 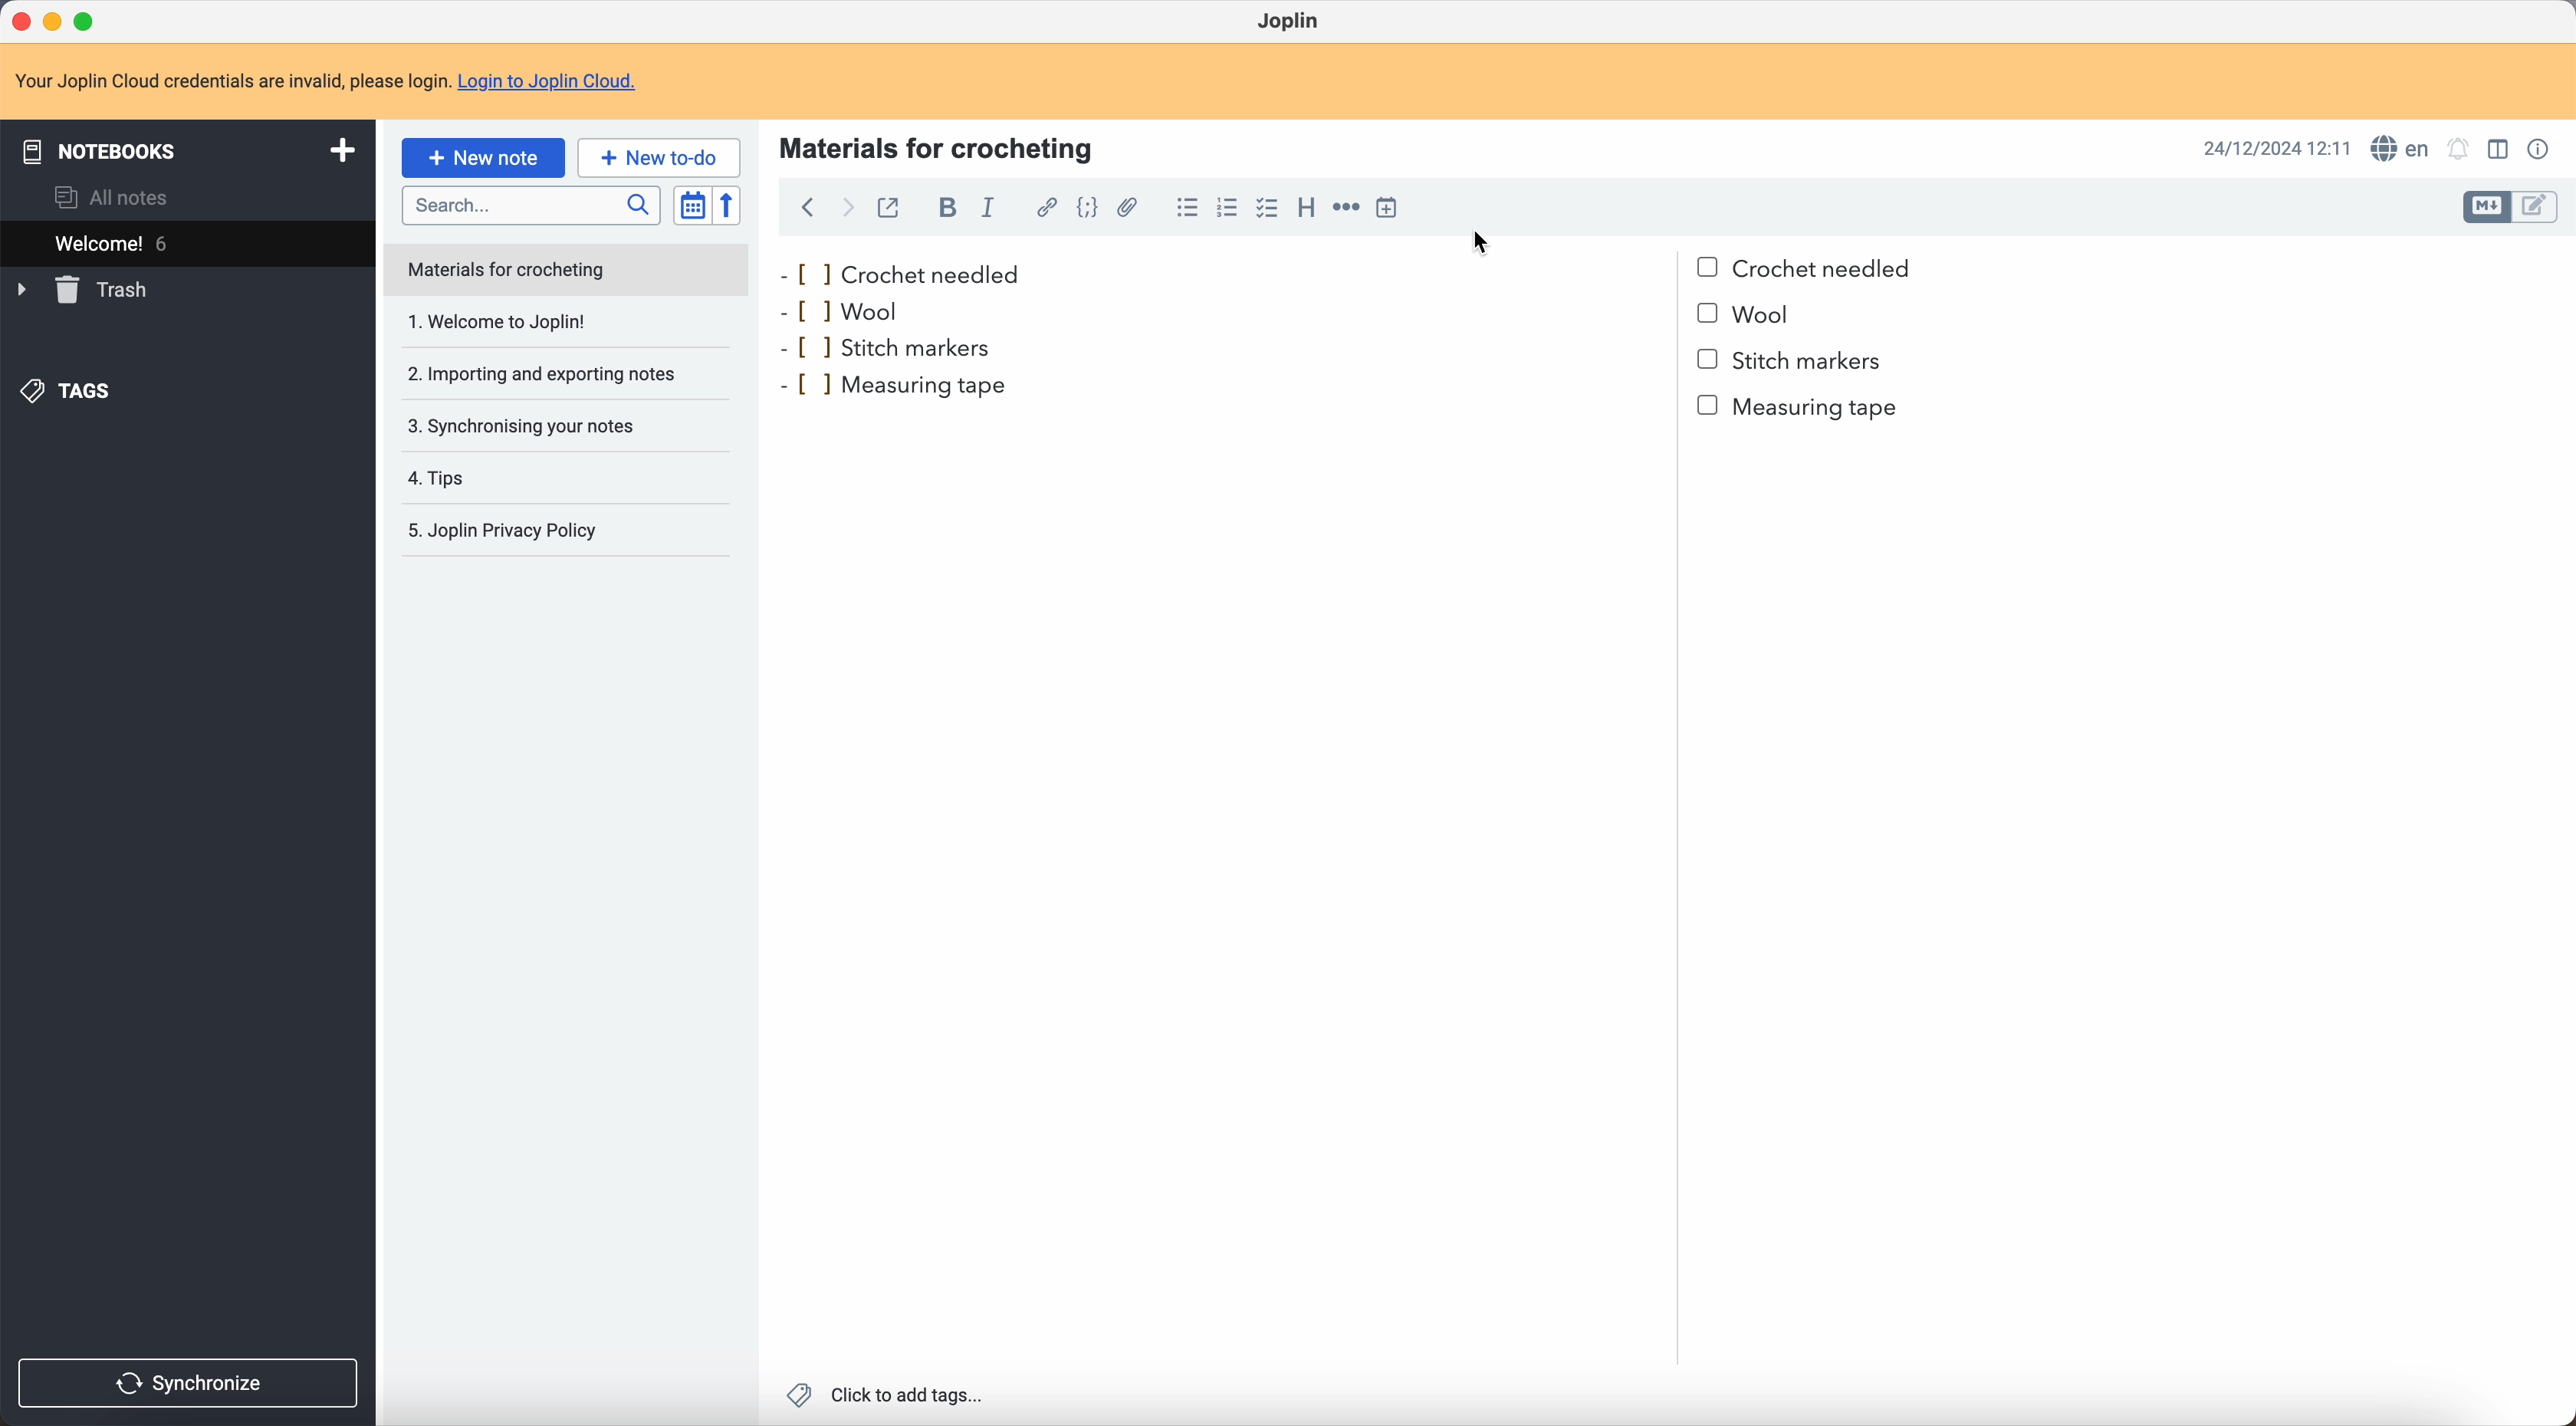 What do you see at coordinates (24, 21) in the screenshot?
I see `close` at bounding box center [24, 21].